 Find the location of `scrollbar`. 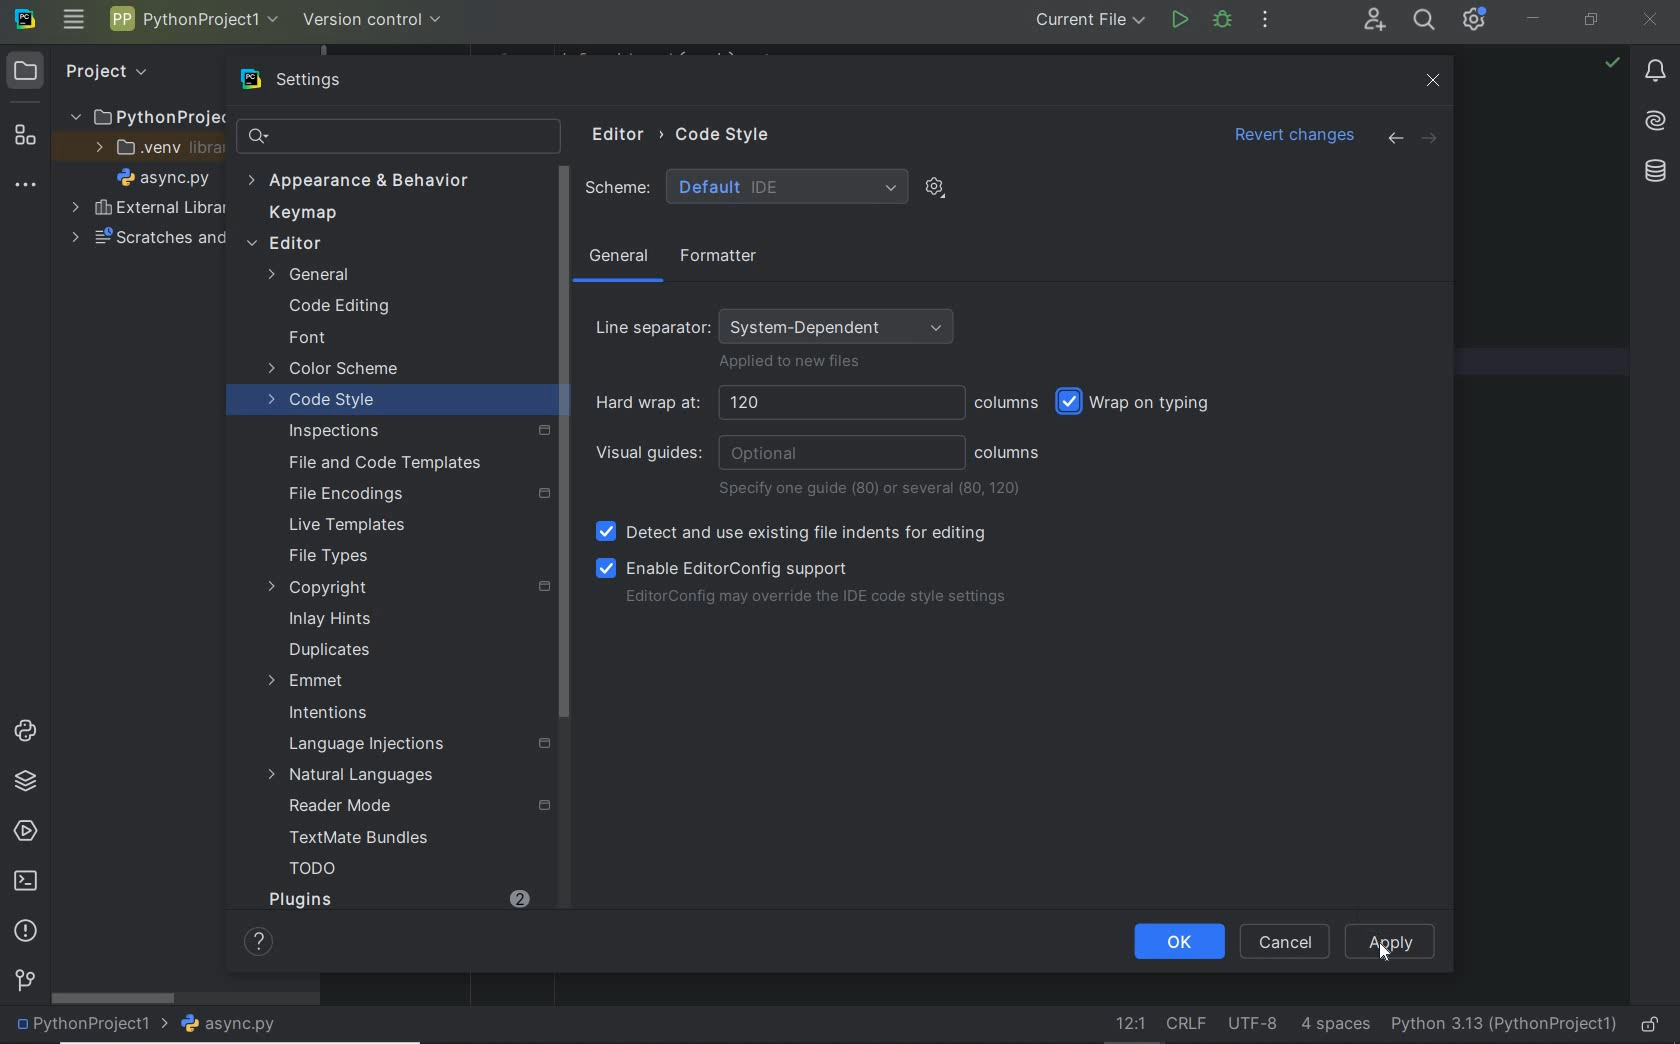

scrollbar is located at coordinates (115, 999).